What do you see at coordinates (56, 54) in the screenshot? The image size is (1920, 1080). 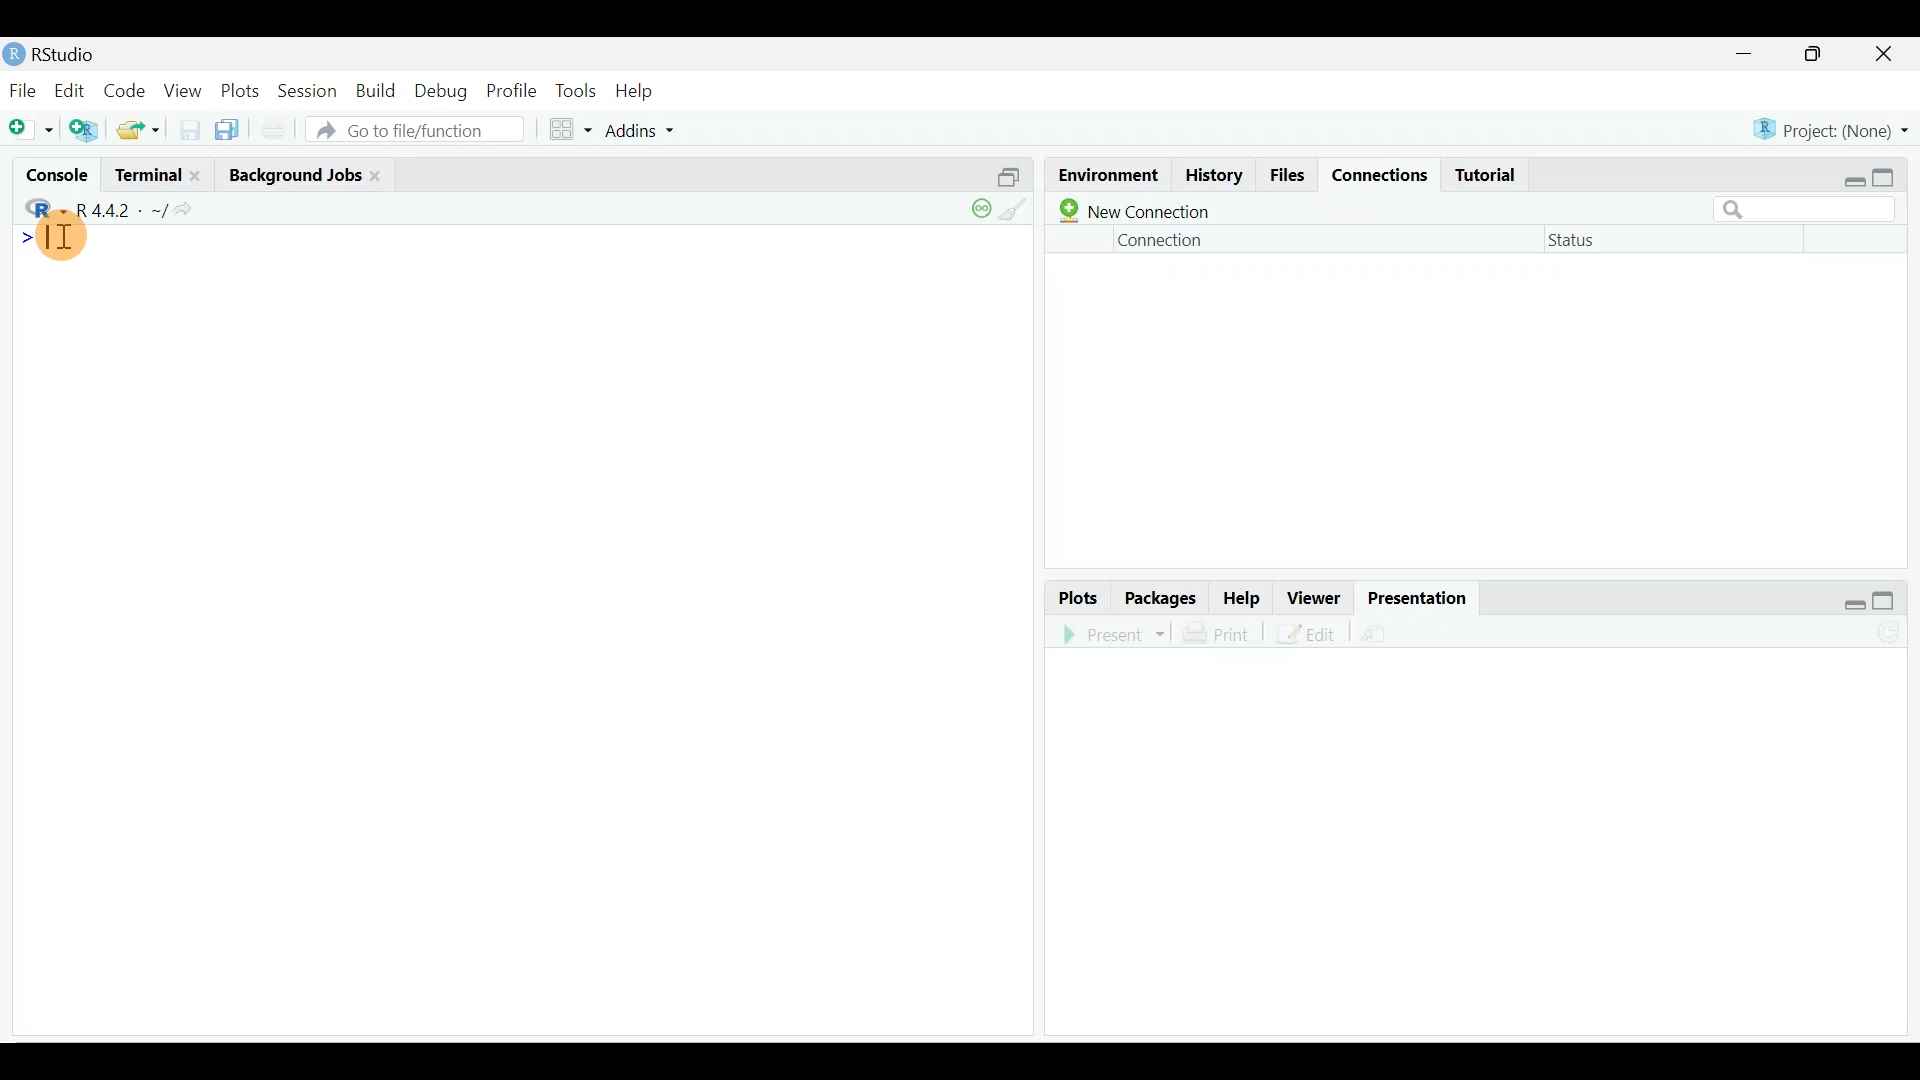 I see `RStudio` at bounding box center [56, 54].